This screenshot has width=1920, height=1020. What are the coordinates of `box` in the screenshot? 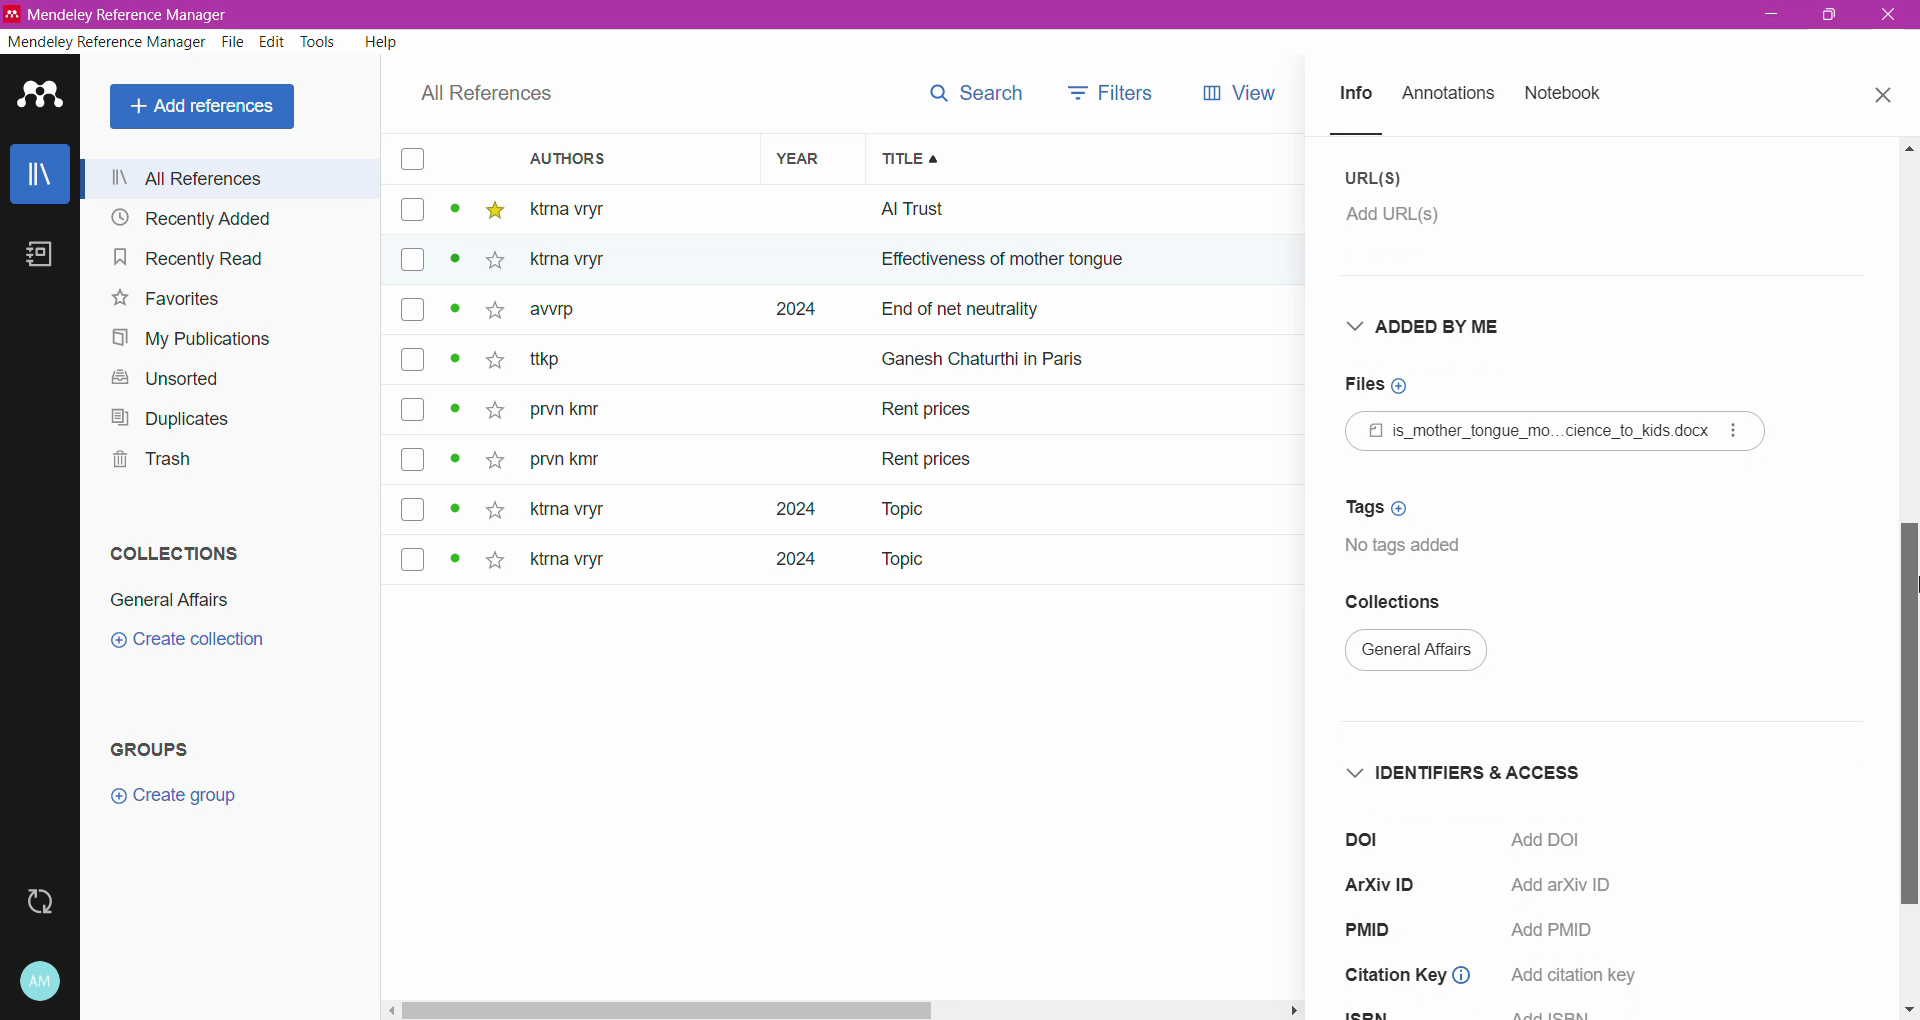 It's located at (412, 359).